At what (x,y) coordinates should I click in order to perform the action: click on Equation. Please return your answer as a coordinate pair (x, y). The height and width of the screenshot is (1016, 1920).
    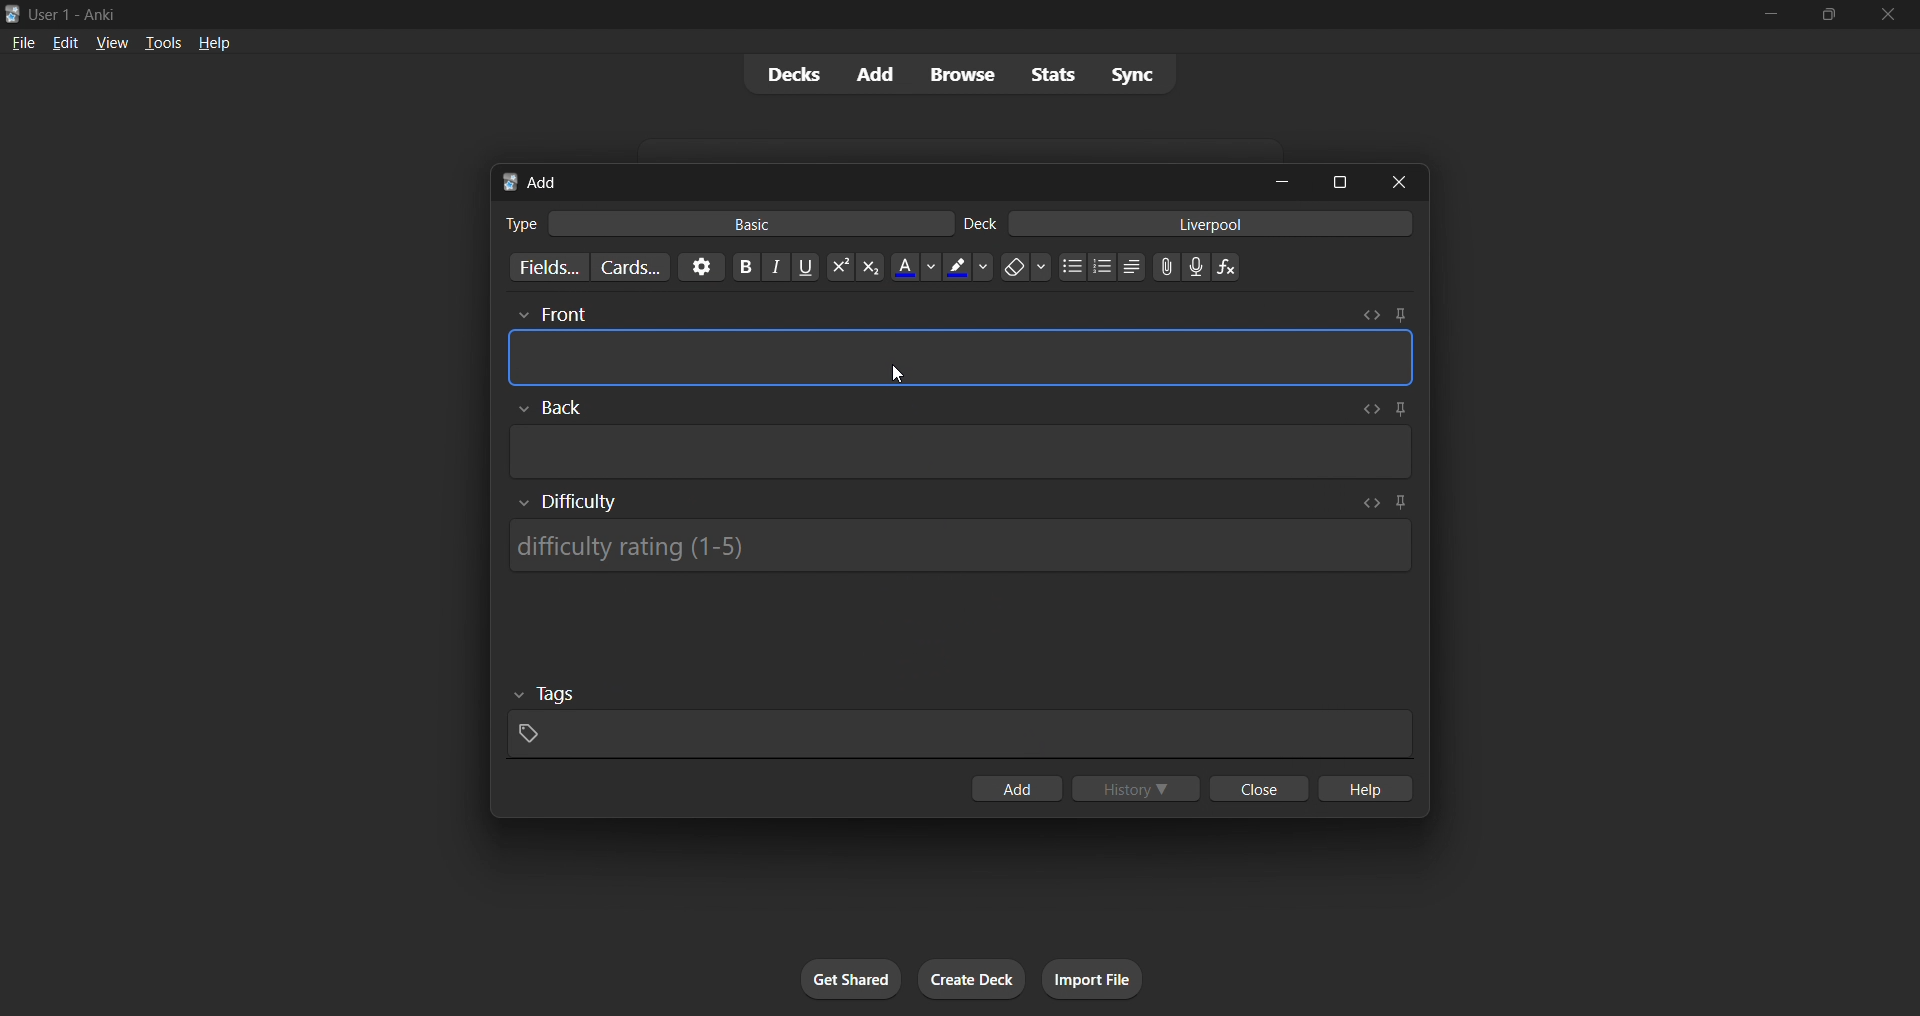
    Looking at the image, I should click on (1226, 267).